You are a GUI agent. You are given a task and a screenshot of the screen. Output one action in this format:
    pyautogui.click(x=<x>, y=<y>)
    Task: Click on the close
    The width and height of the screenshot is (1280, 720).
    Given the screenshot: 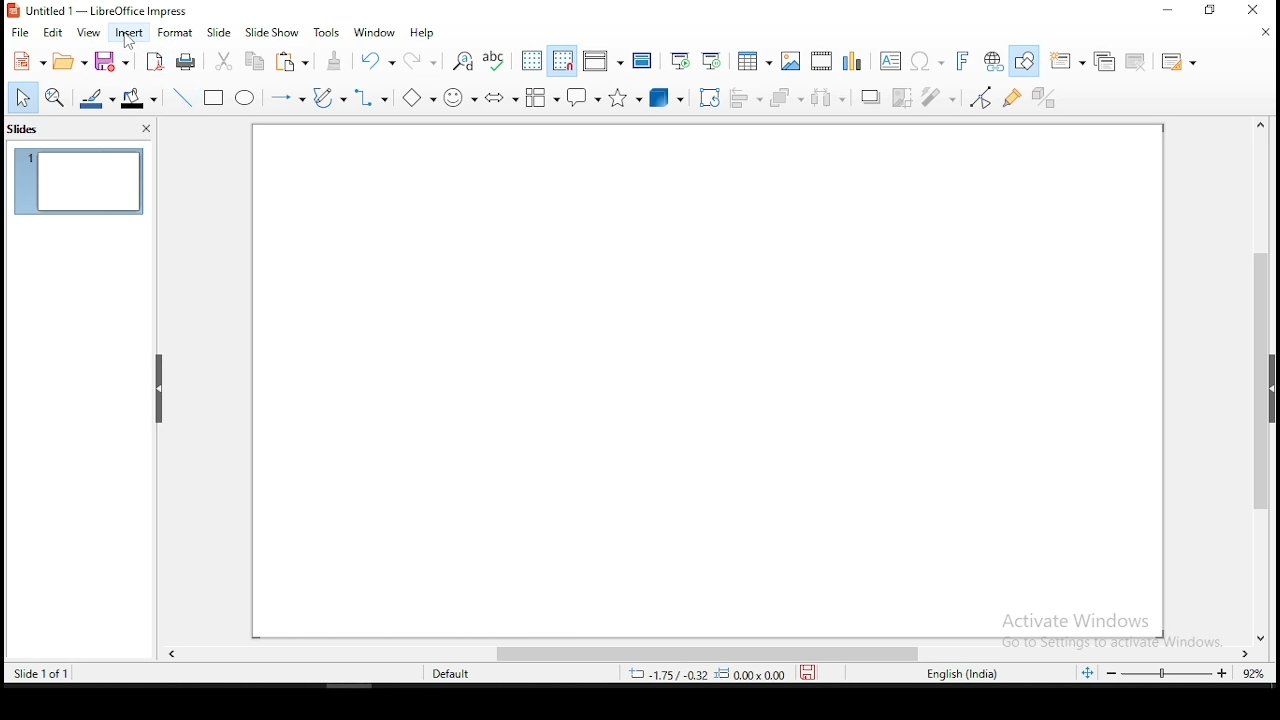 What is the action you would take?
    pyautogui.click(x=142, y=129)
    